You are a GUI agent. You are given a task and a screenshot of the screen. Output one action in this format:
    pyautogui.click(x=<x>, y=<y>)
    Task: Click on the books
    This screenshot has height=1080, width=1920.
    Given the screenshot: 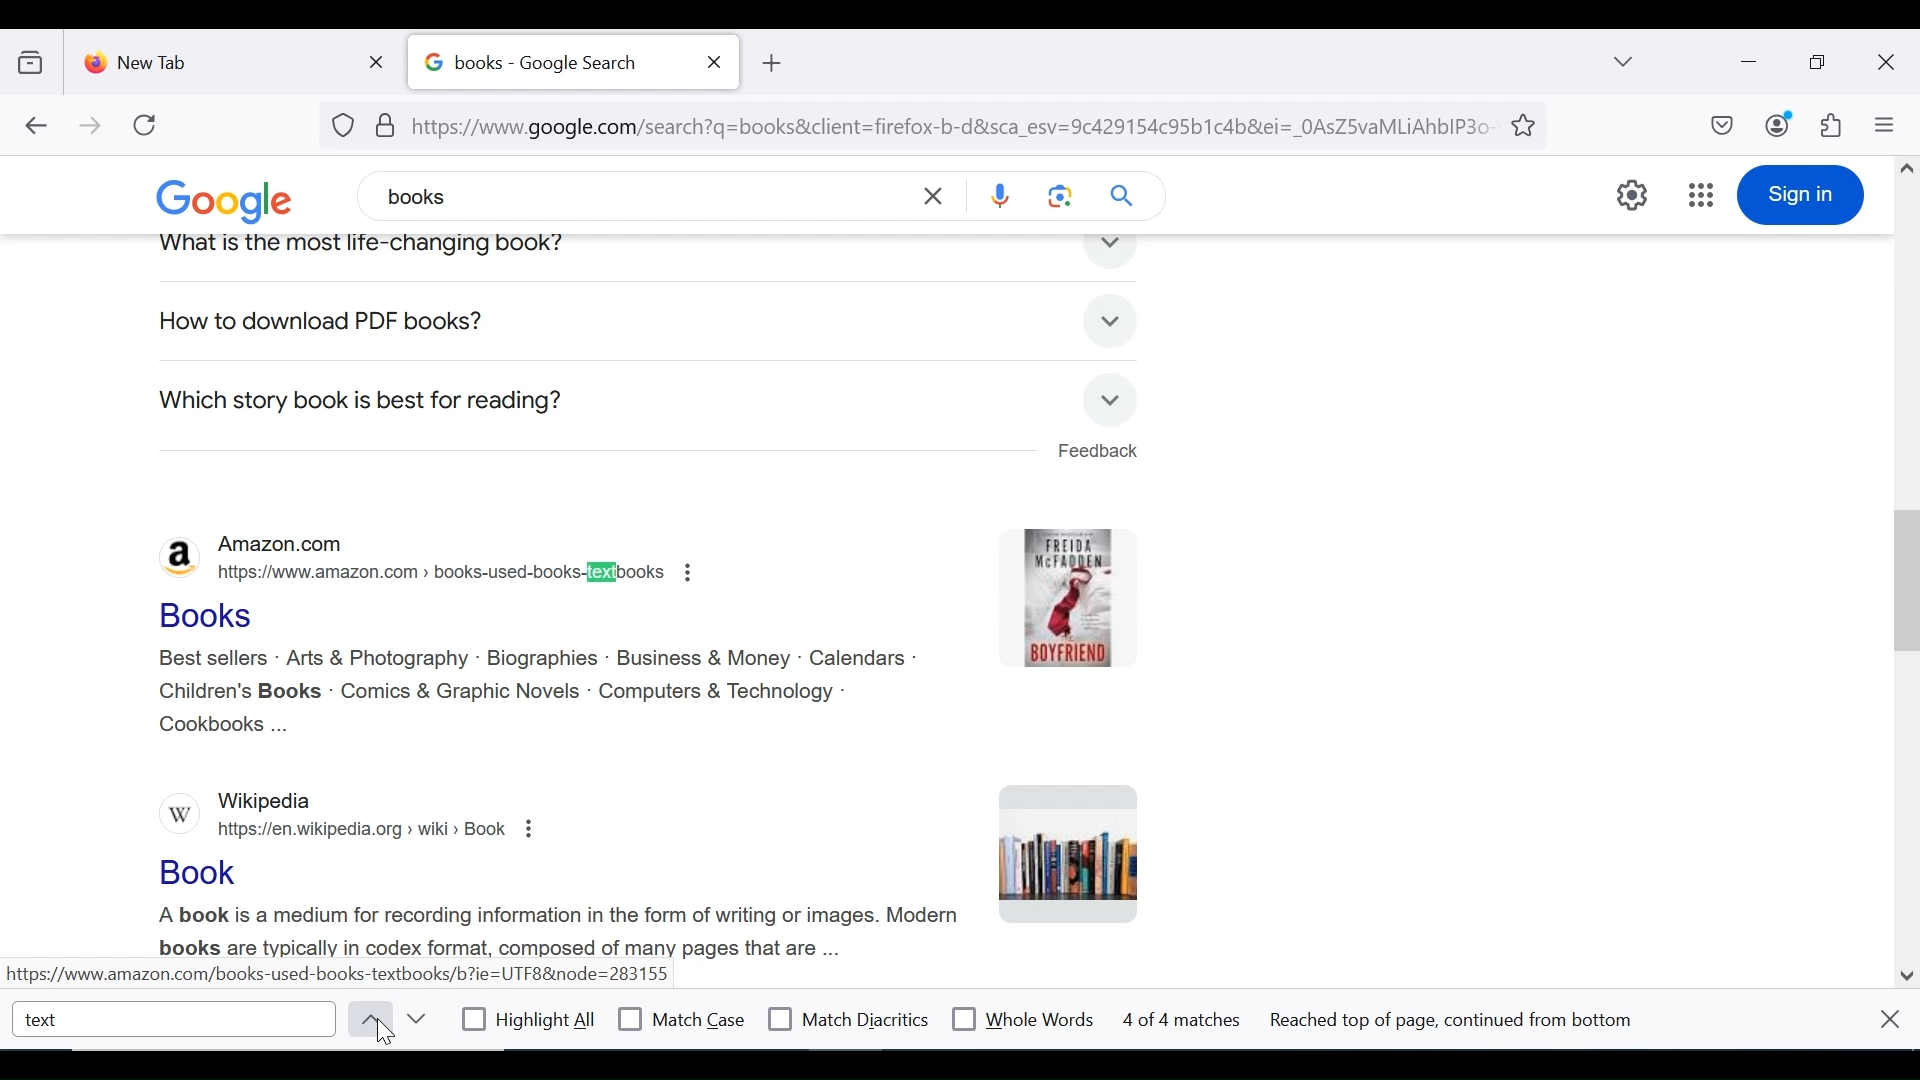 What is the action you would take?
    pyautogui.click(x=537, y=194)
    